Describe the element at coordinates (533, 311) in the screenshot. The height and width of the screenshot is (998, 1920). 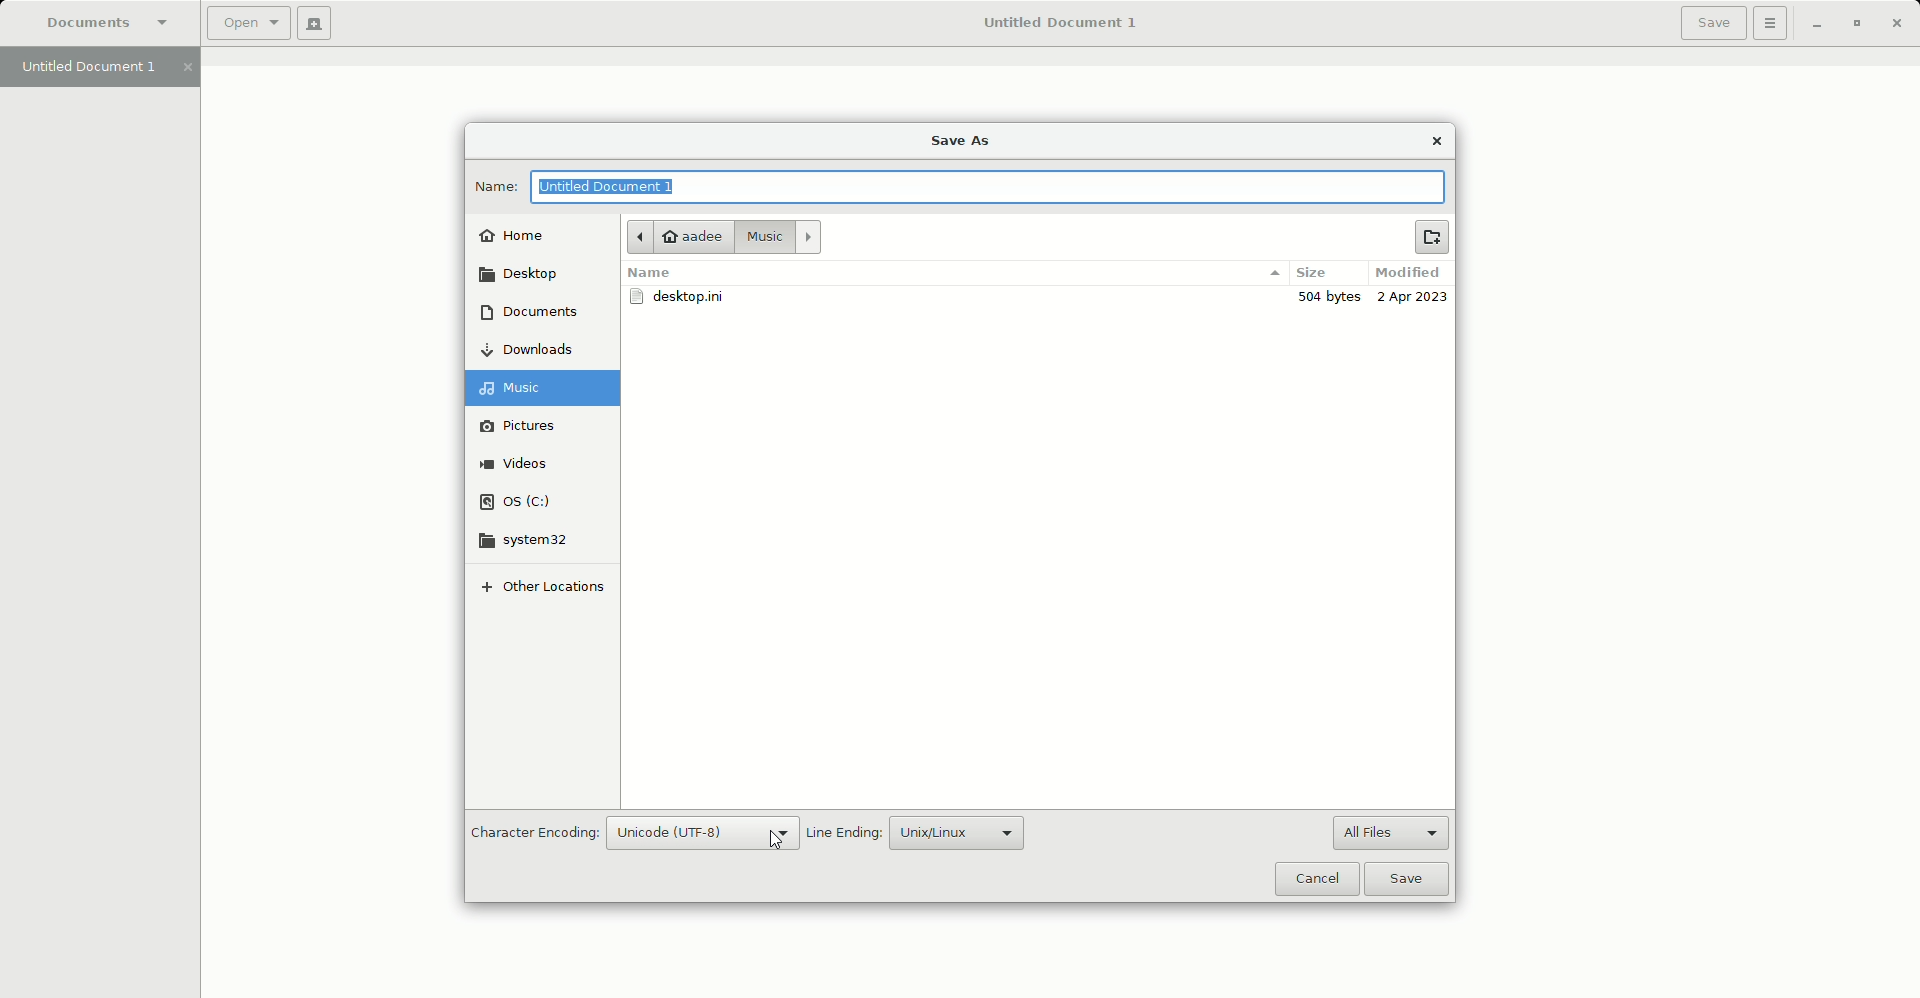
I see `Documents` at that location.